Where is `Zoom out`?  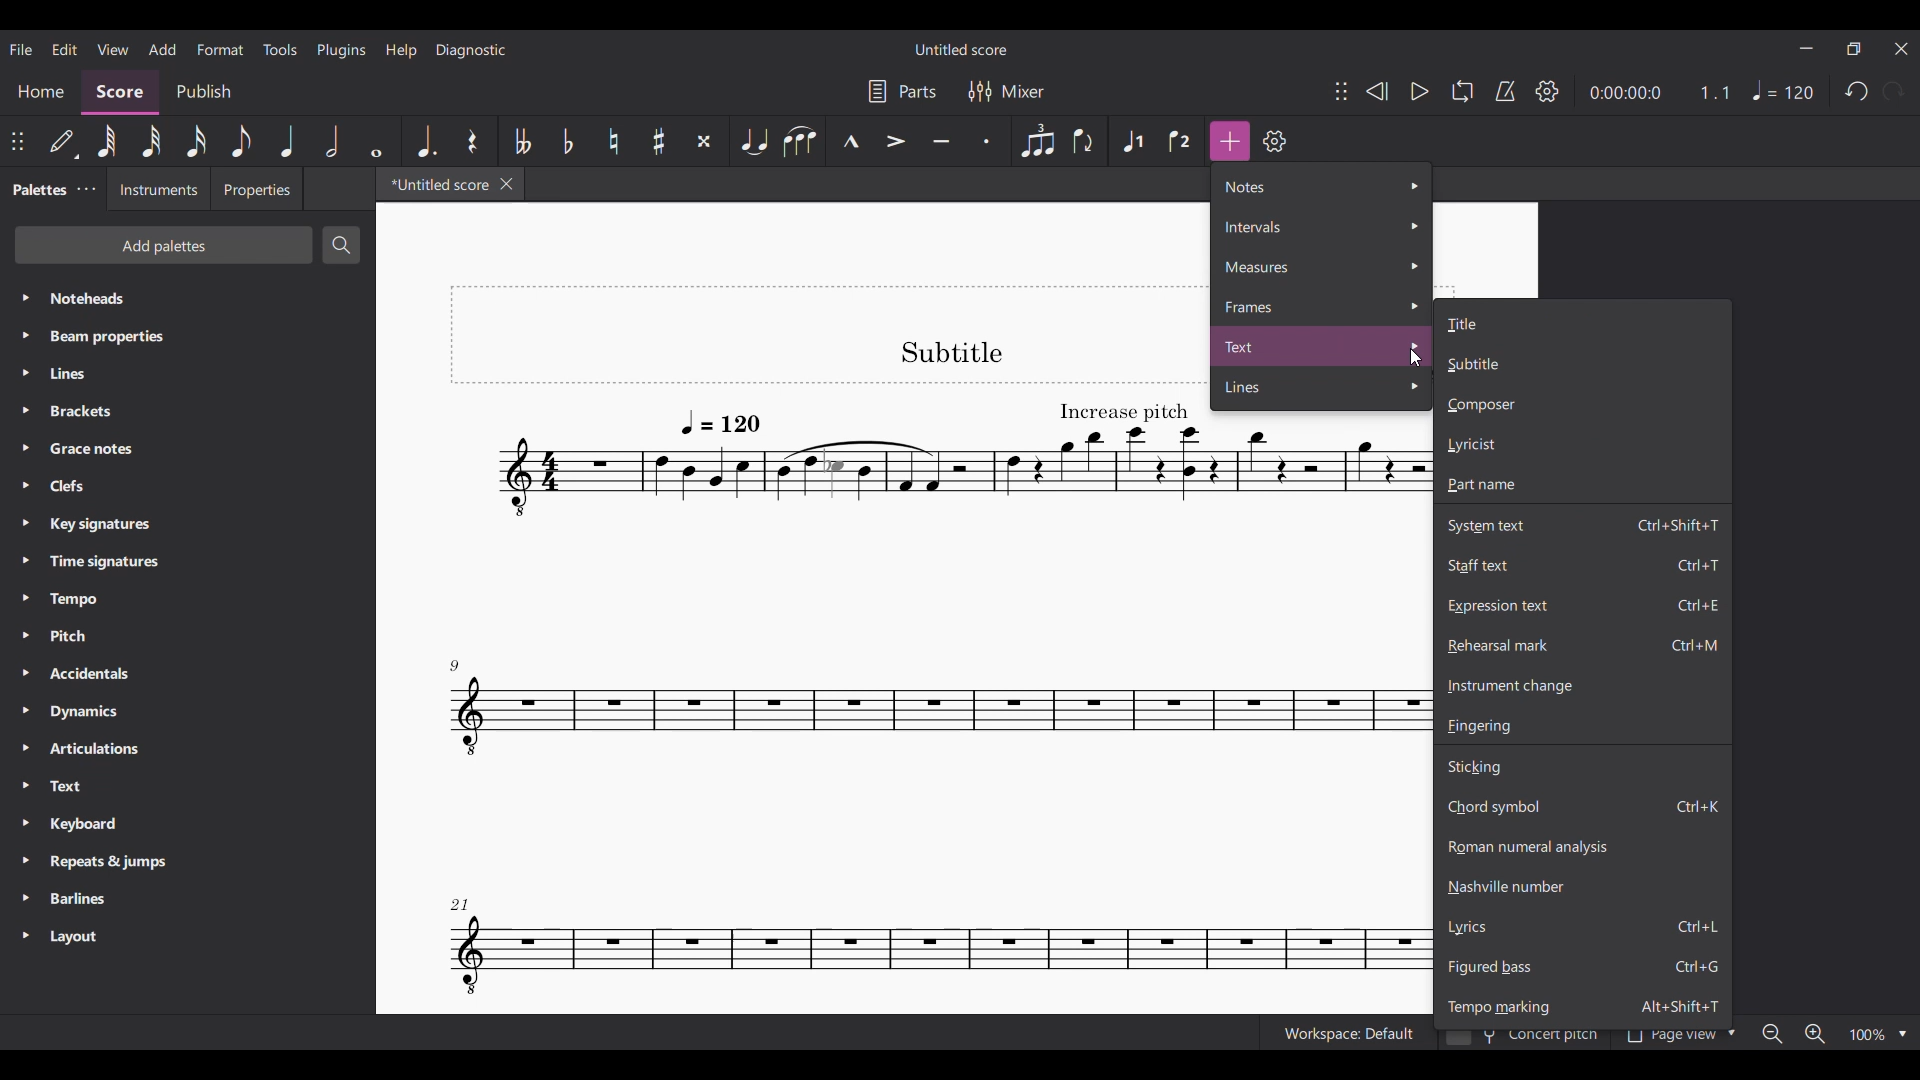 Zoom out is located at coordinates (1773, 1033).